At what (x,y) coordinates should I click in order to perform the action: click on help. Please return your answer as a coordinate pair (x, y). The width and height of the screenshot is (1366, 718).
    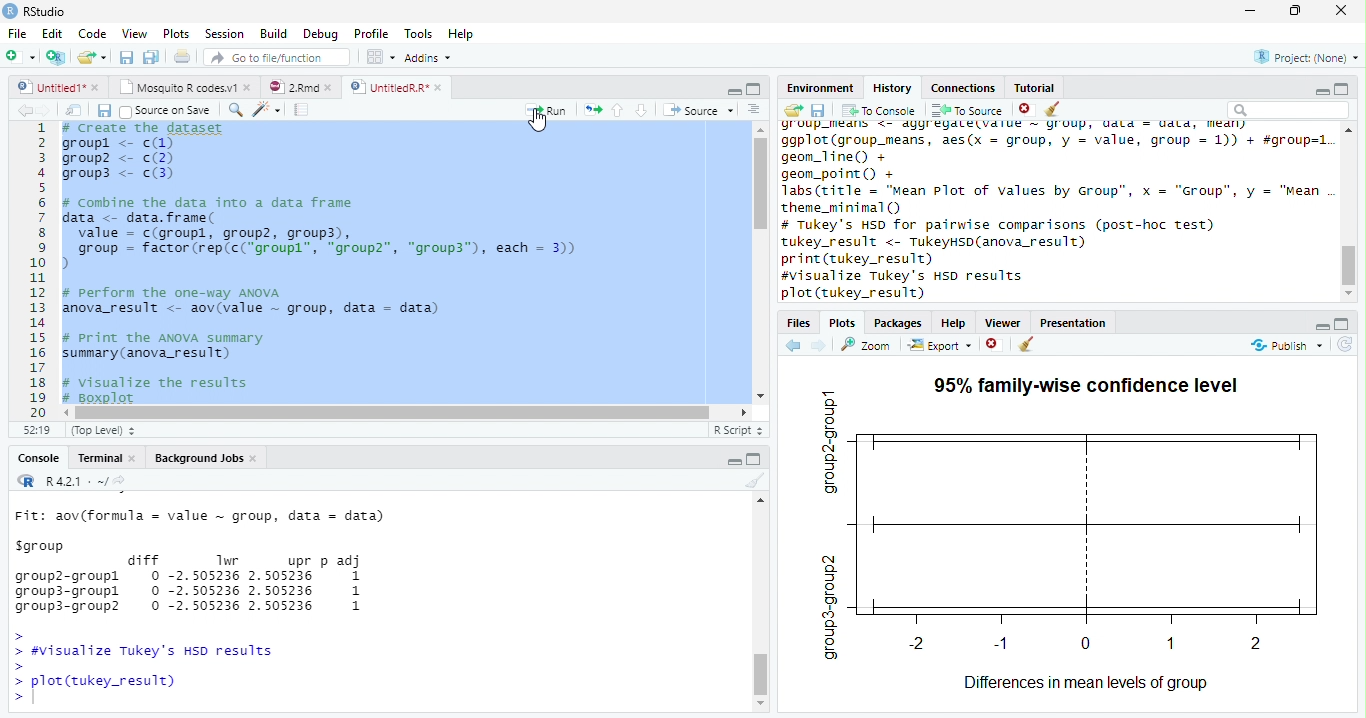
    Looking at the image, I should click on (954, 323).